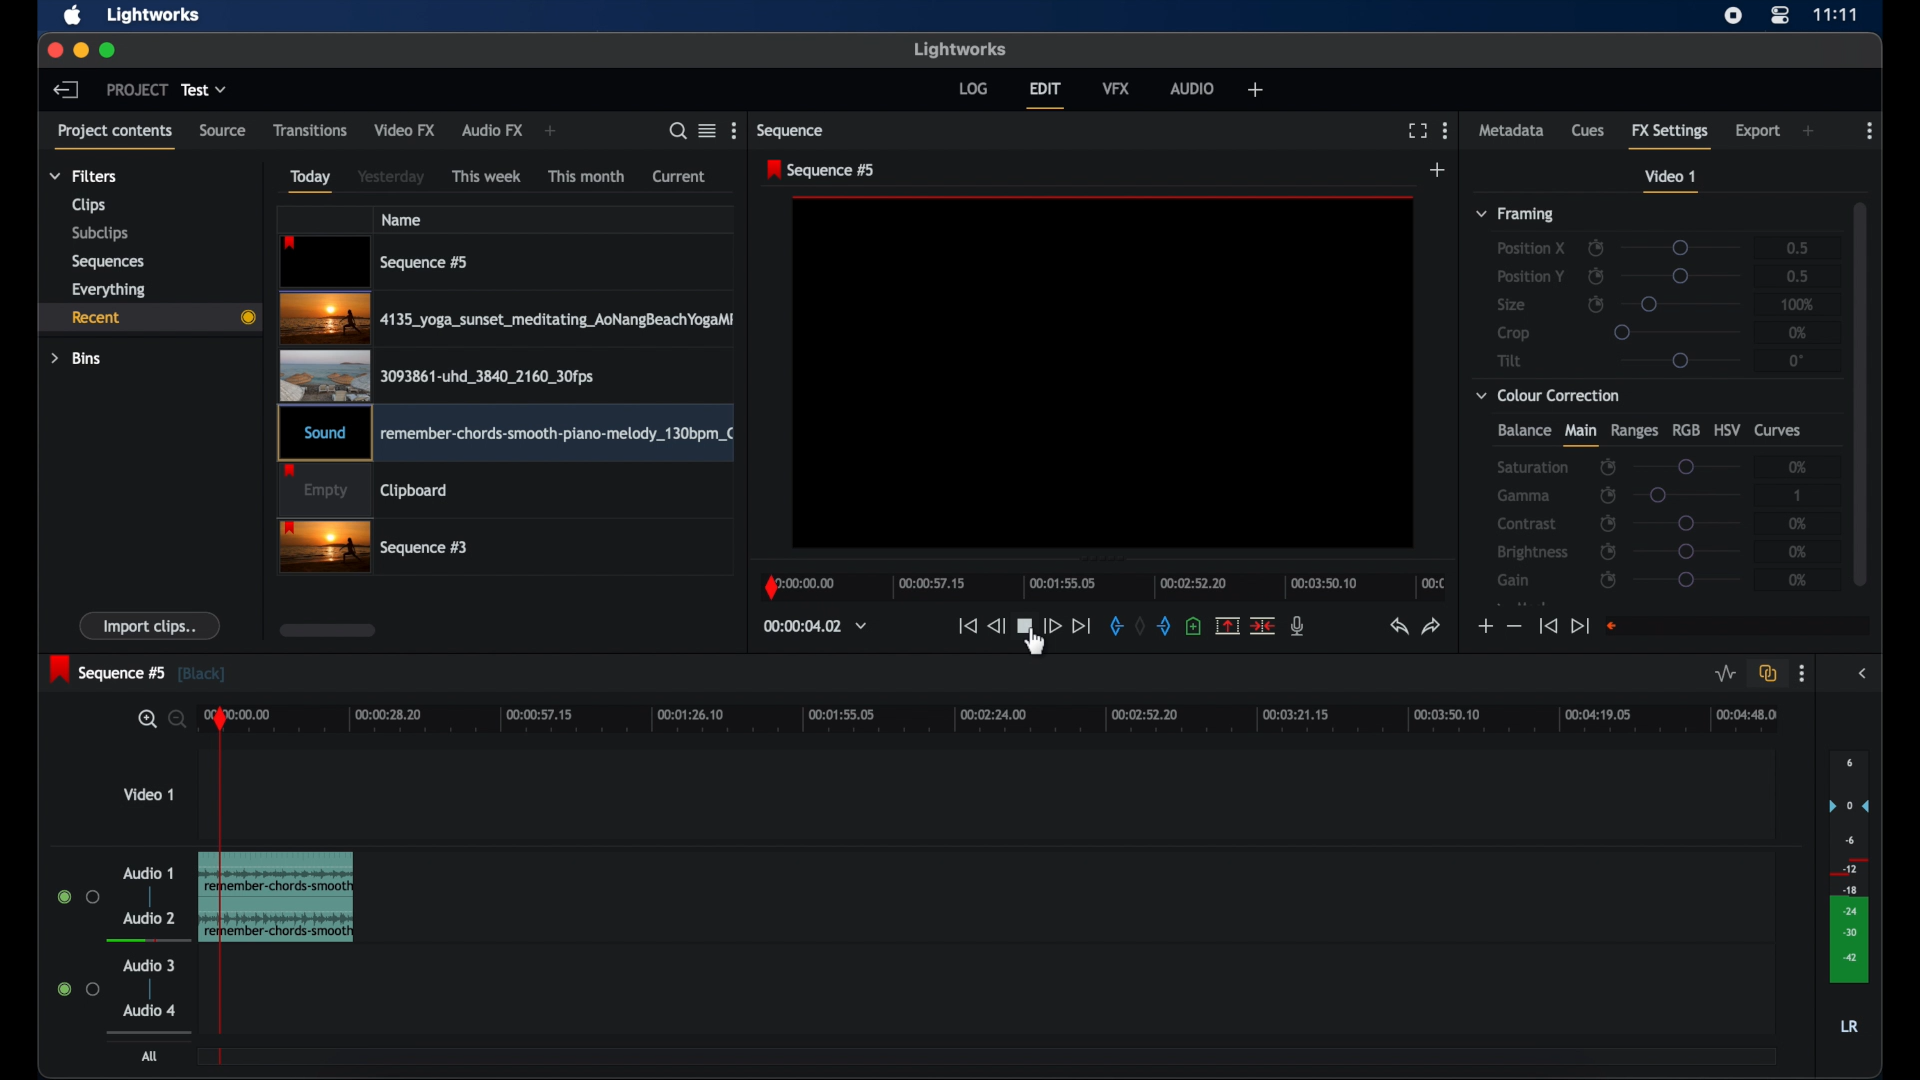 Image resolution: width=1920 pixels, height=1080 pixels. What do you see at coordinates (1634, 431) in the screenshot?
I see `ranges` at bounding box center [1634, 431].